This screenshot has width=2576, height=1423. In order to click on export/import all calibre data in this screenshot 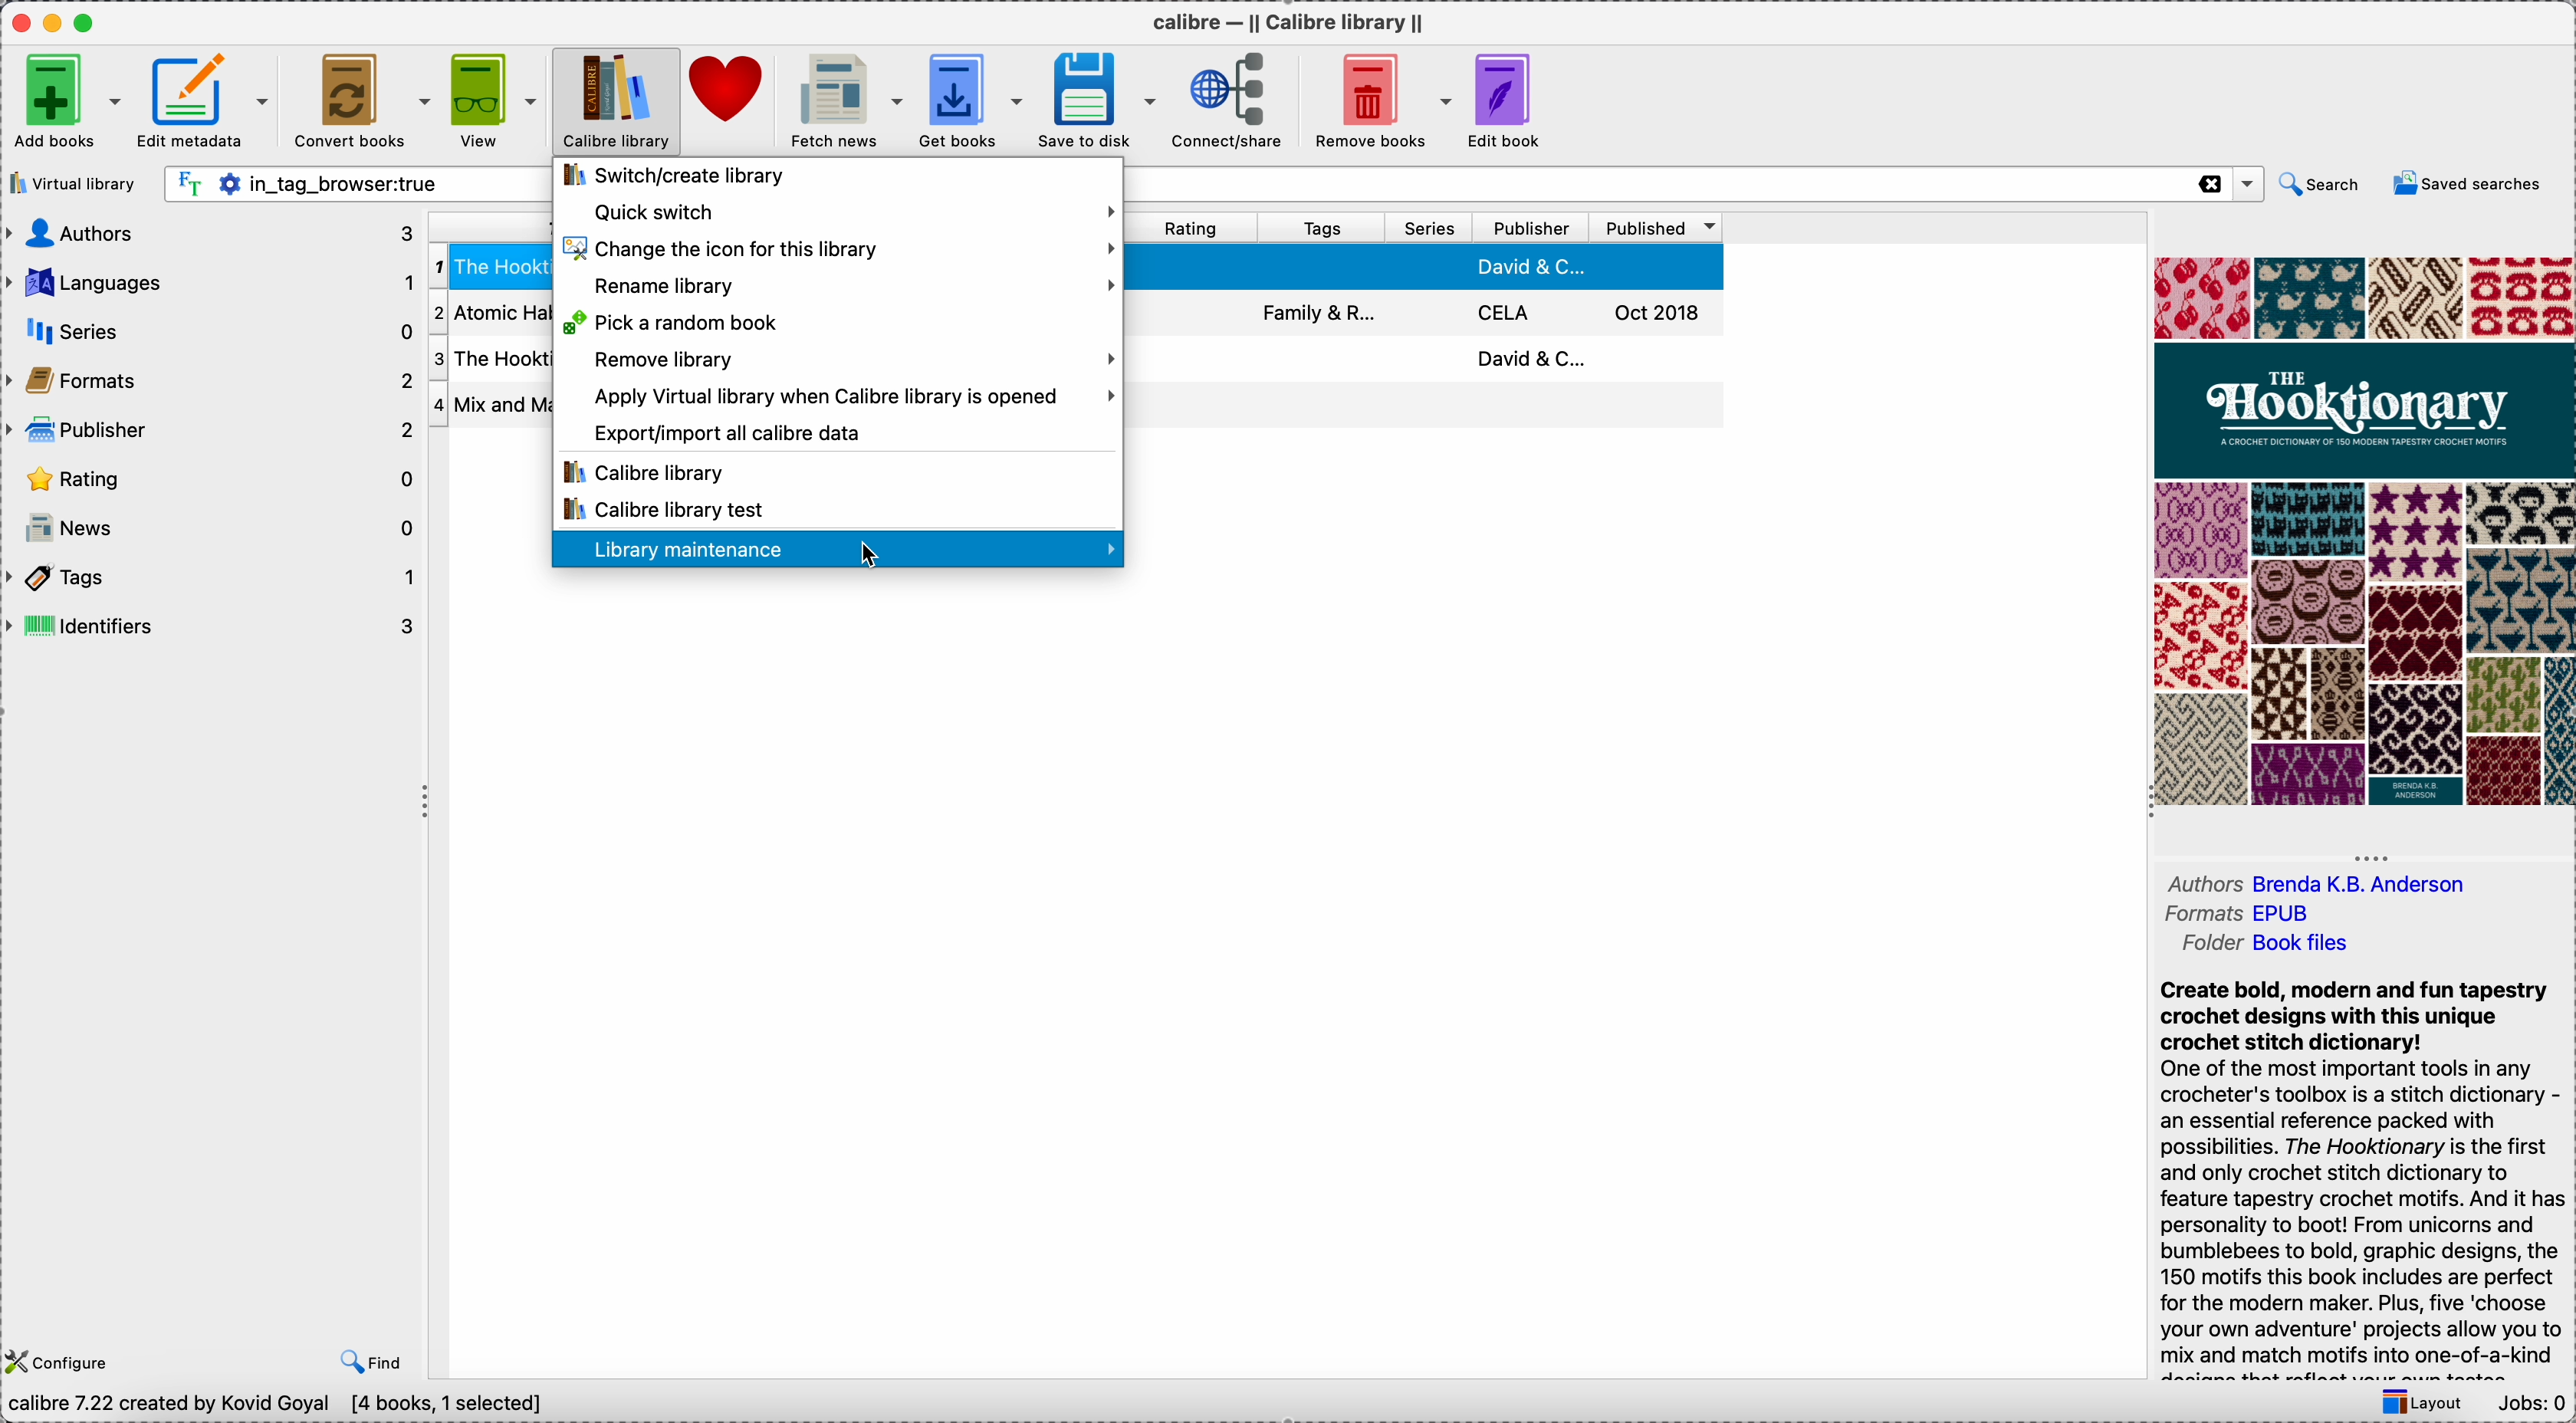, I will do `click(728, 428)`.